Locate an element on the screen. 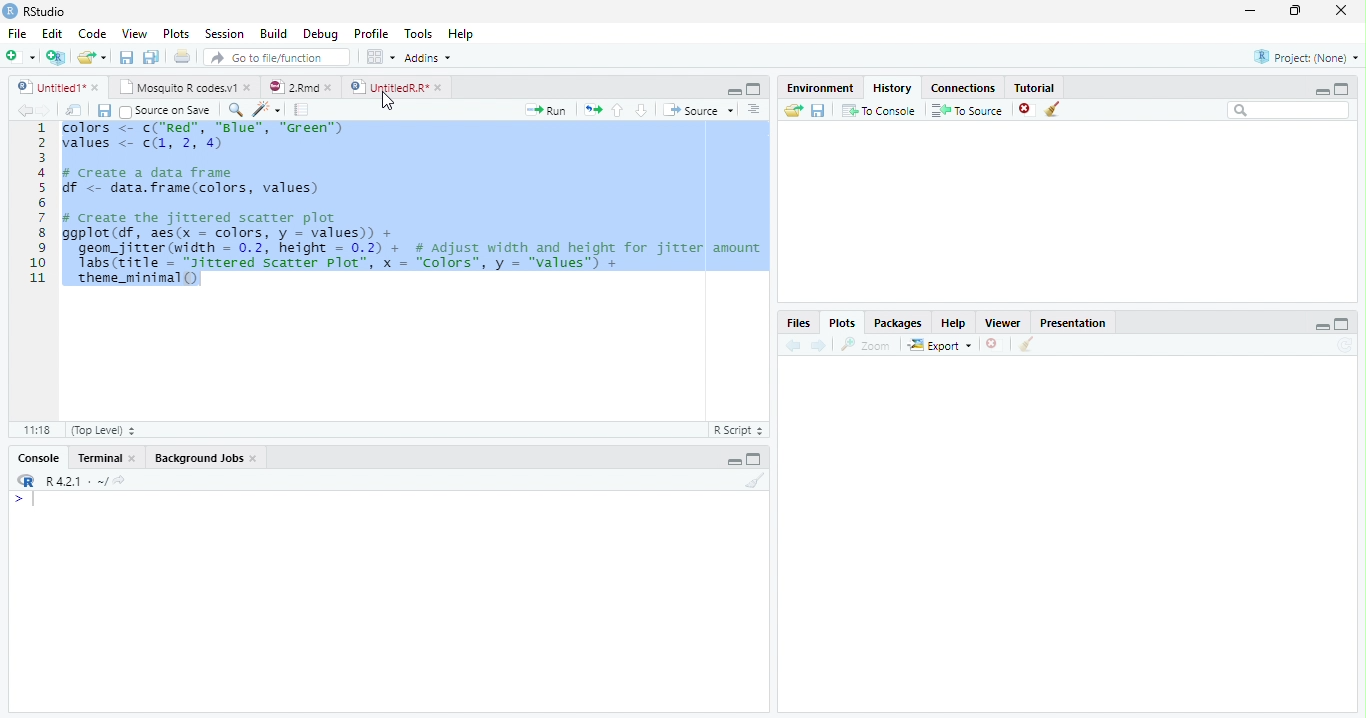 The width and height of the screenshot is (1366, 718). Open recent files is located at coordinates (104, 57).